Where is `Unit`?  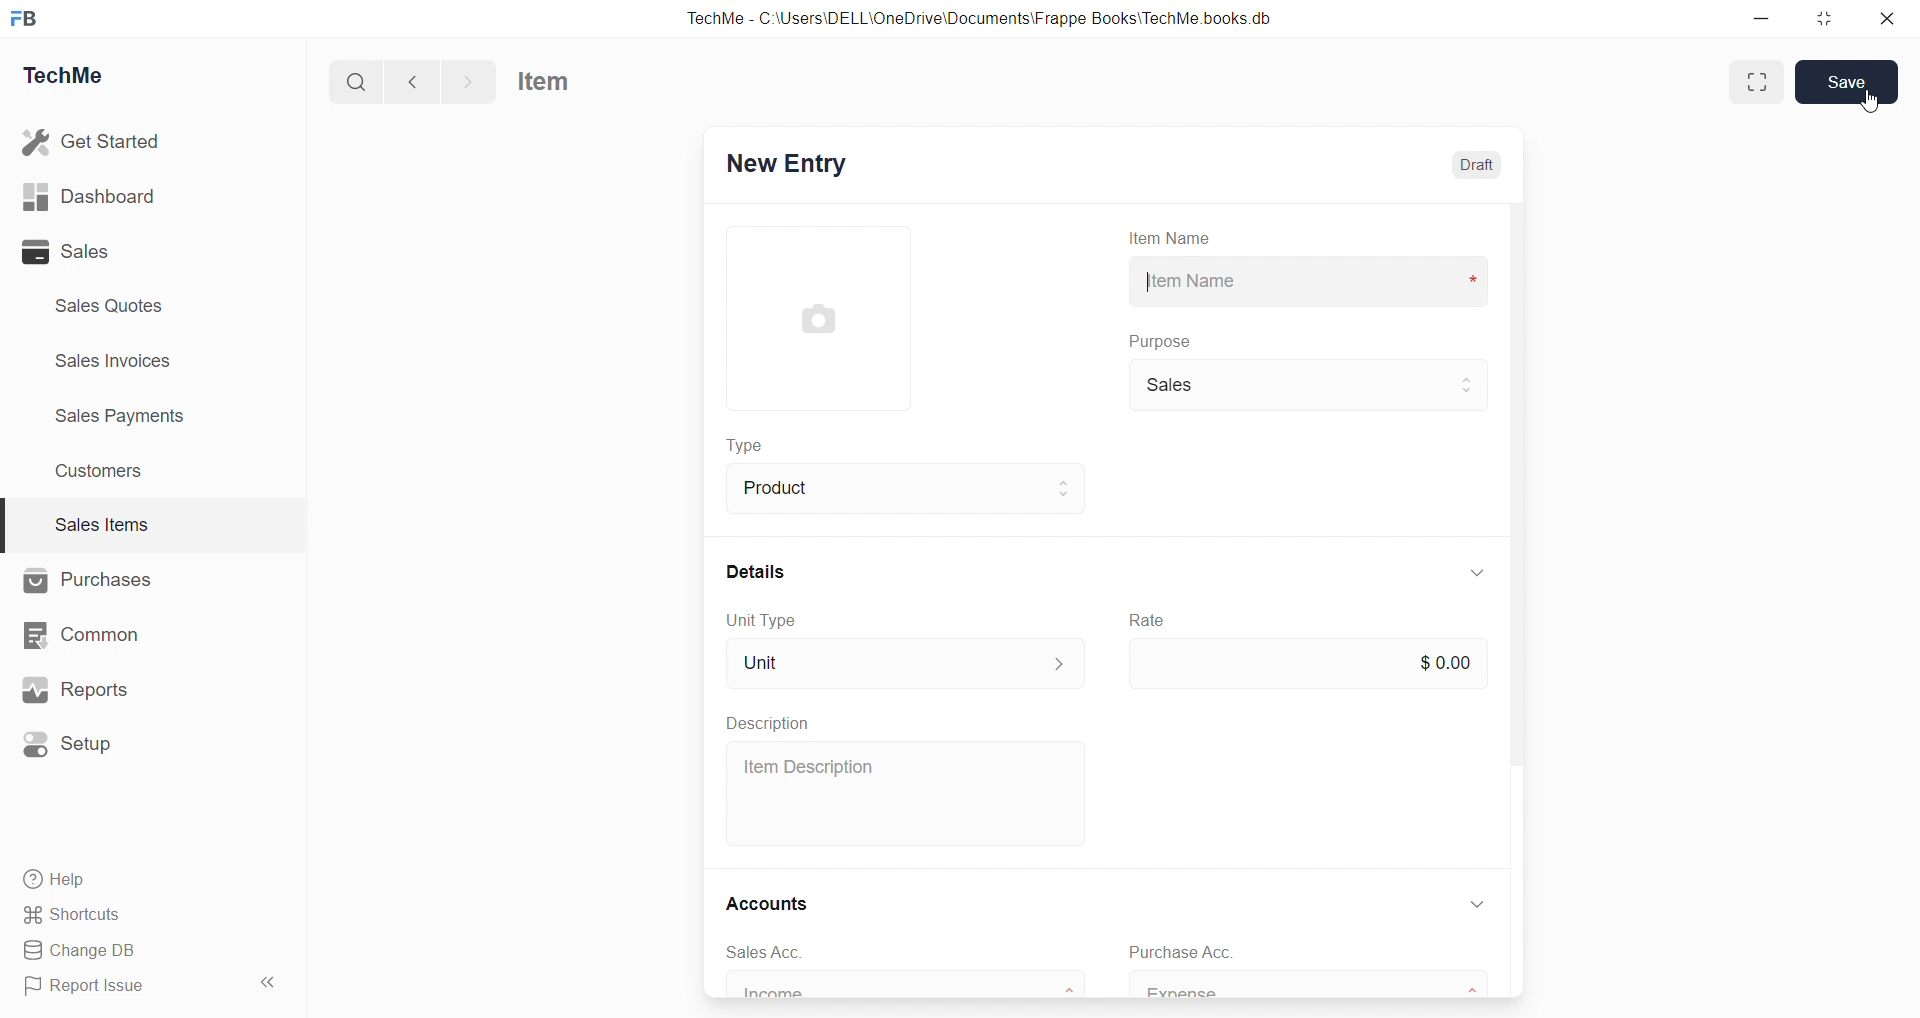 Unit is located at coordinates (905, 663).